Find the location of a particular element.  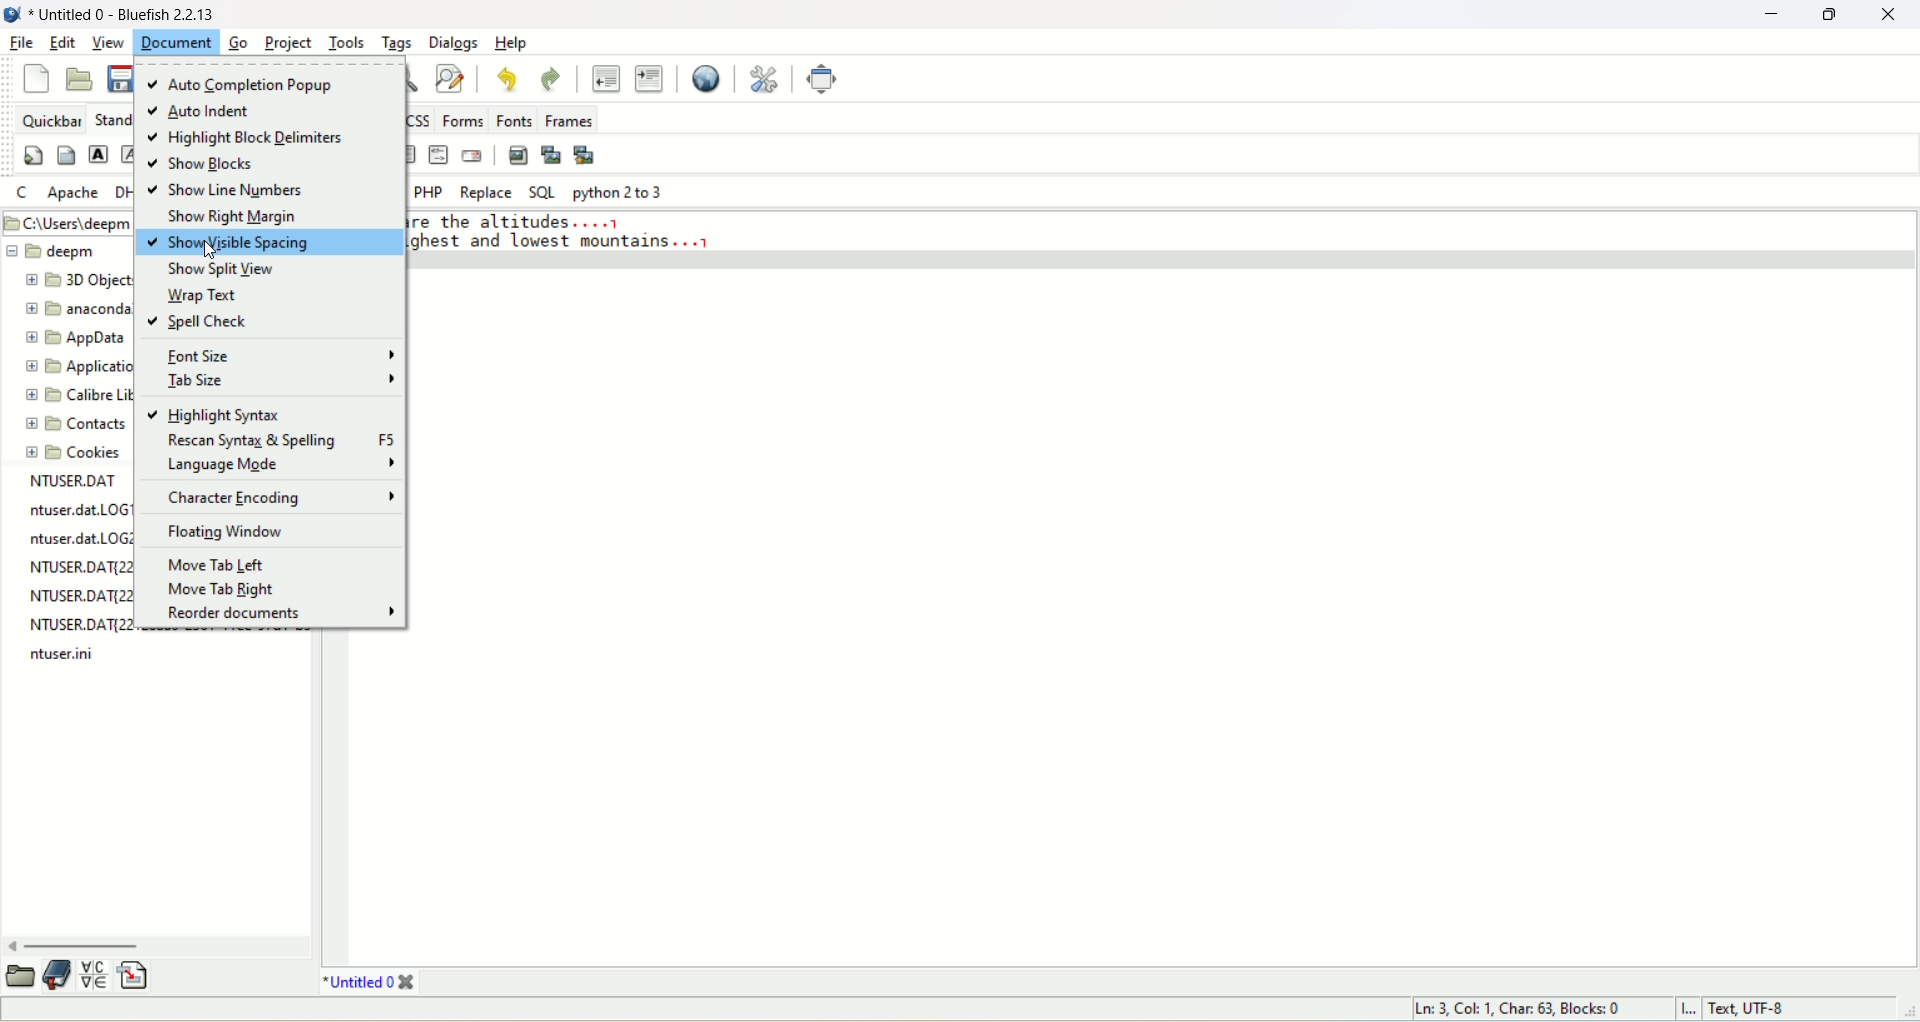

deepm is located at coordinates (57, 250).